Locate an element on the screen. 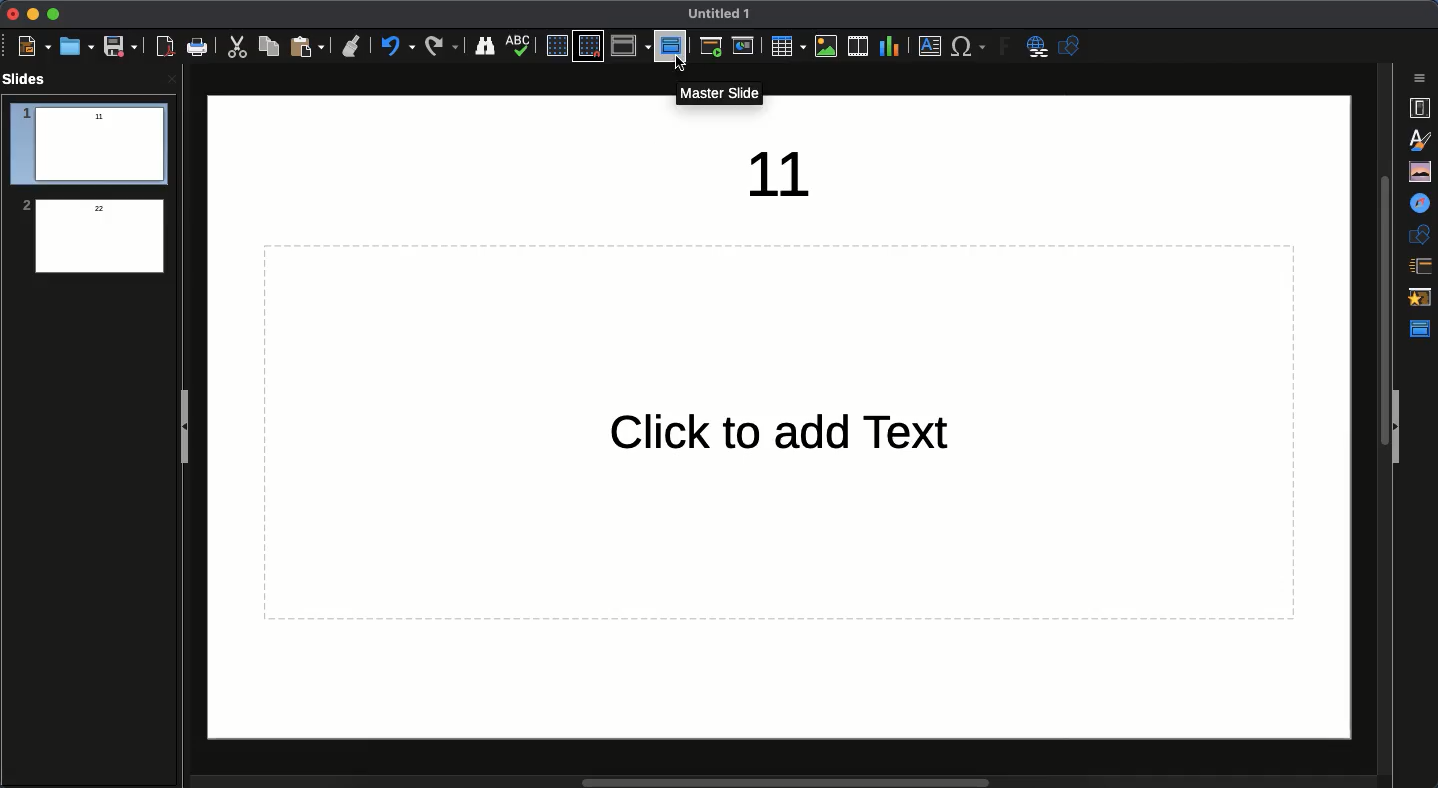 Image resolution: width=1438 pixels, height=788 pixels. Snap grid is located at coordinates (588, 47).